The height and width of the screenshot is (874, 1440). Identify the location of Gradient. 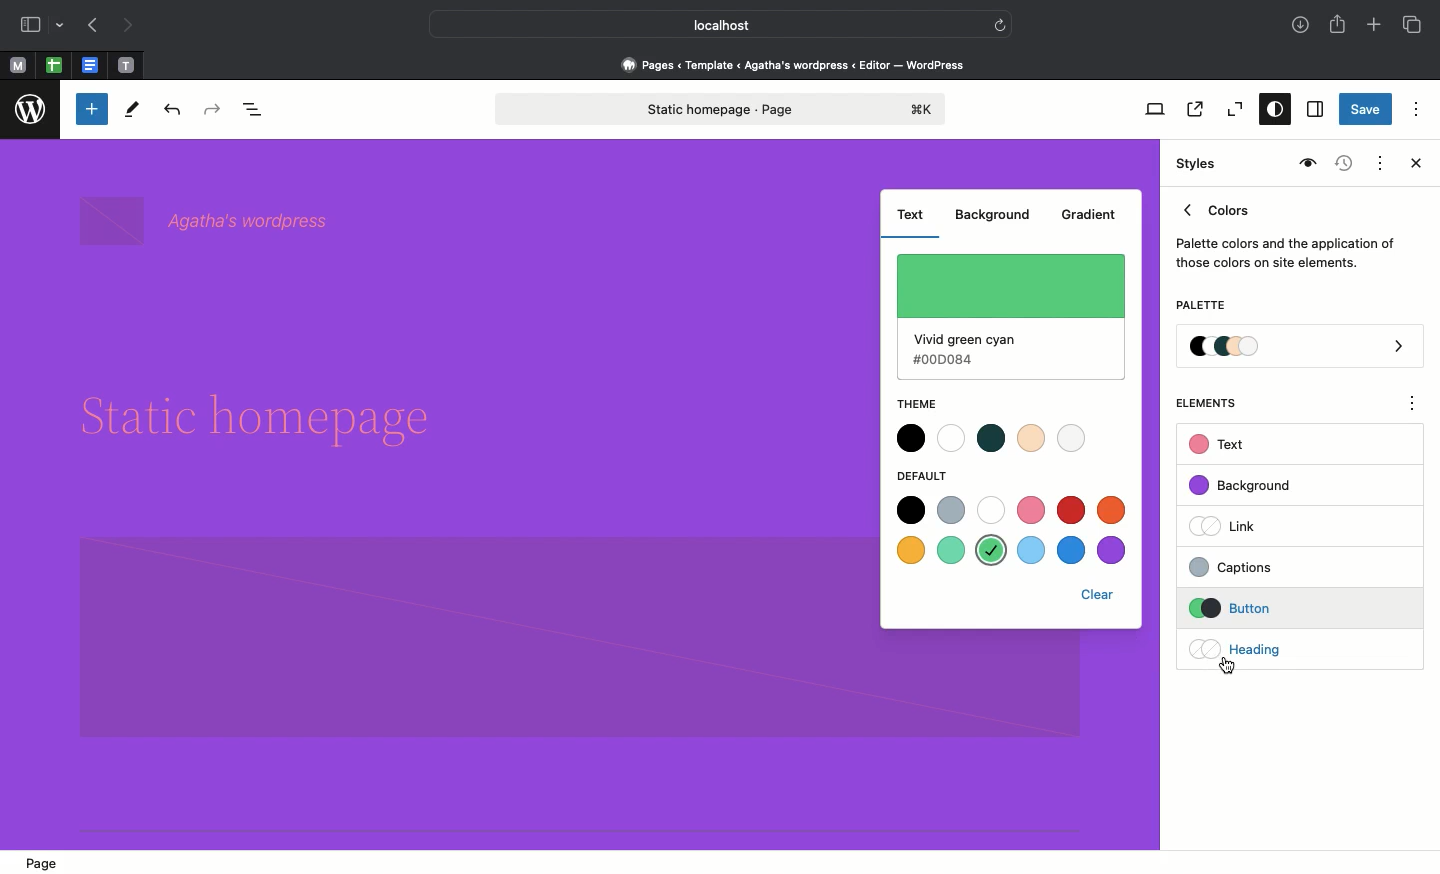
(1088, 217).